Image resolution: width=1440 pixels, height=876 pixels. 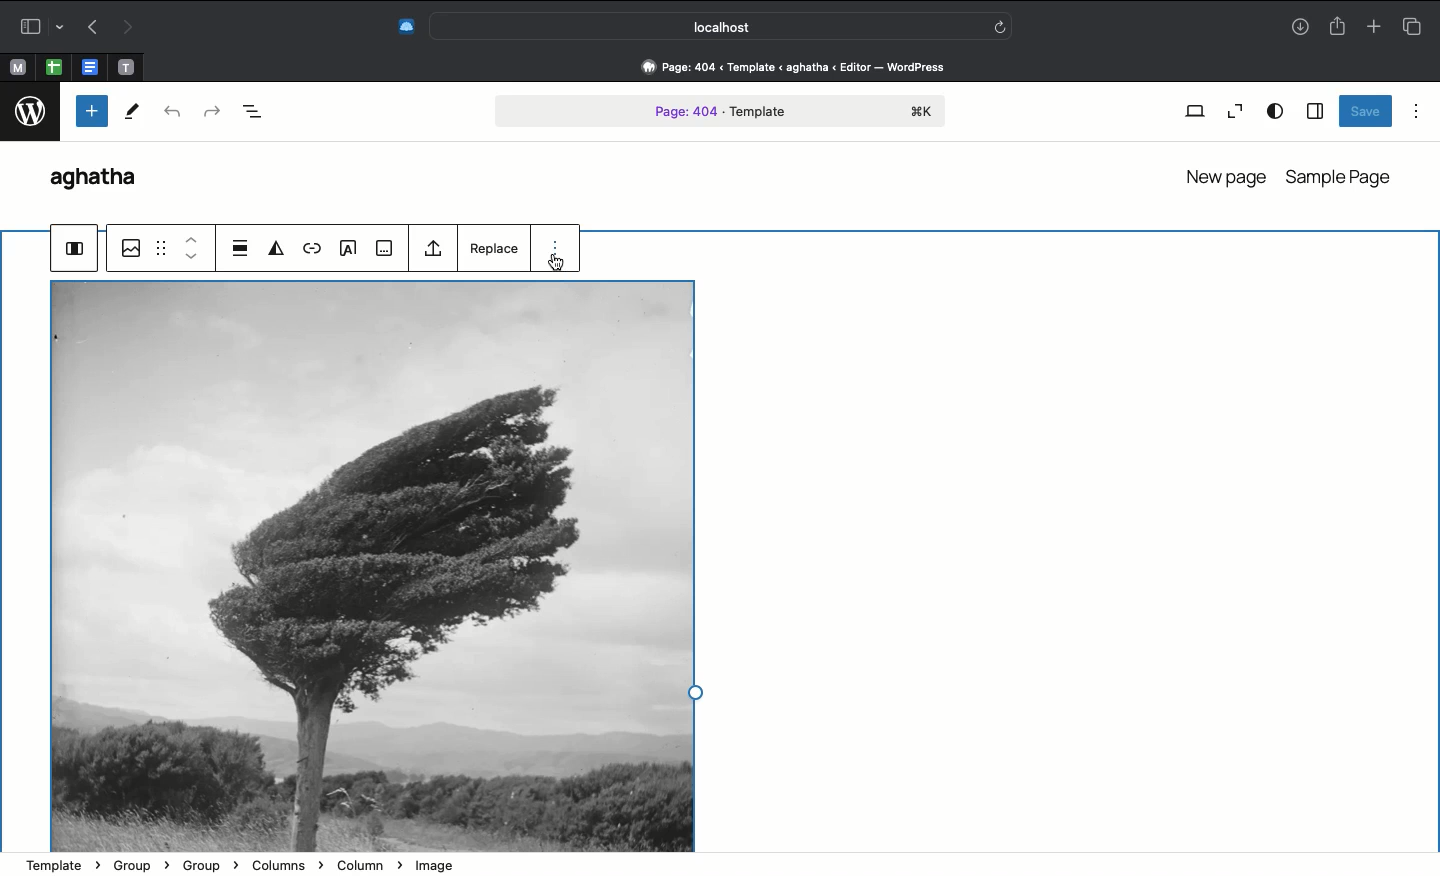 I want to click on Sidebar, so click(x=1314, y=110).